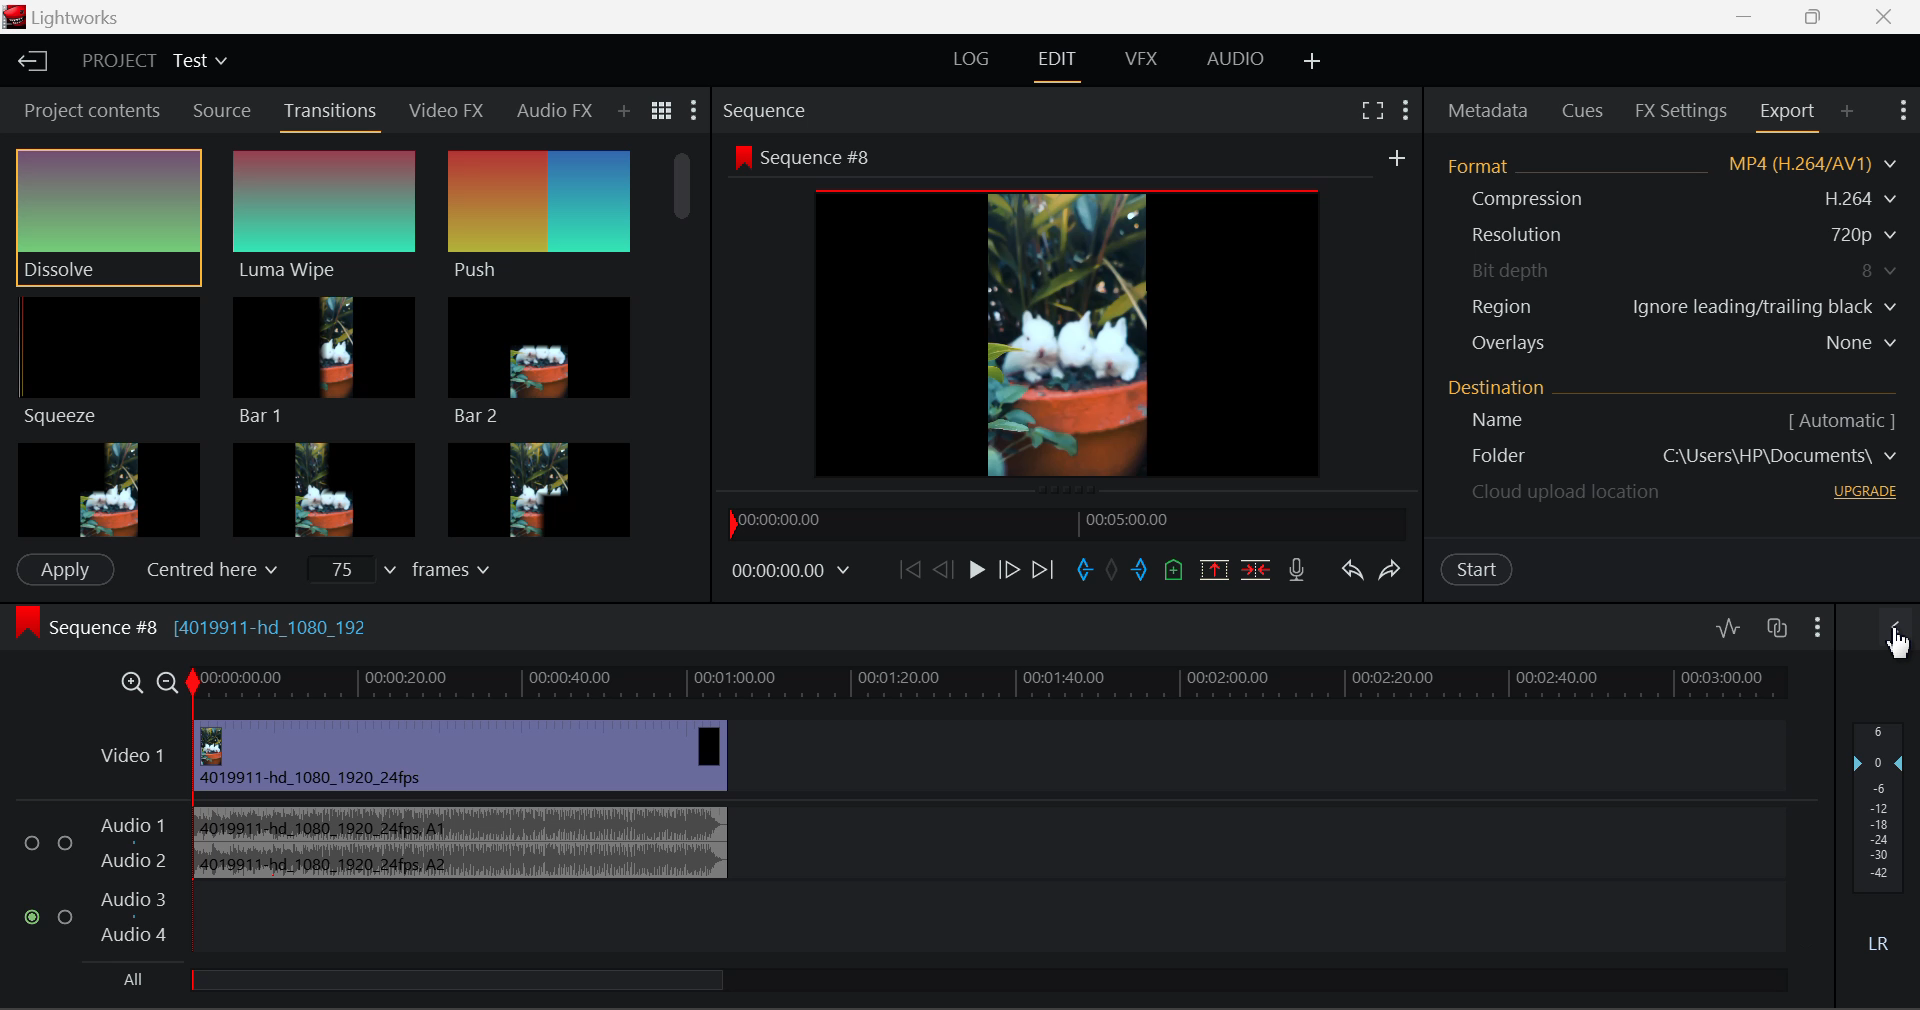  Describe the element at coordinates (1391, 570) in the screenshot. I see `Redo` at that location.